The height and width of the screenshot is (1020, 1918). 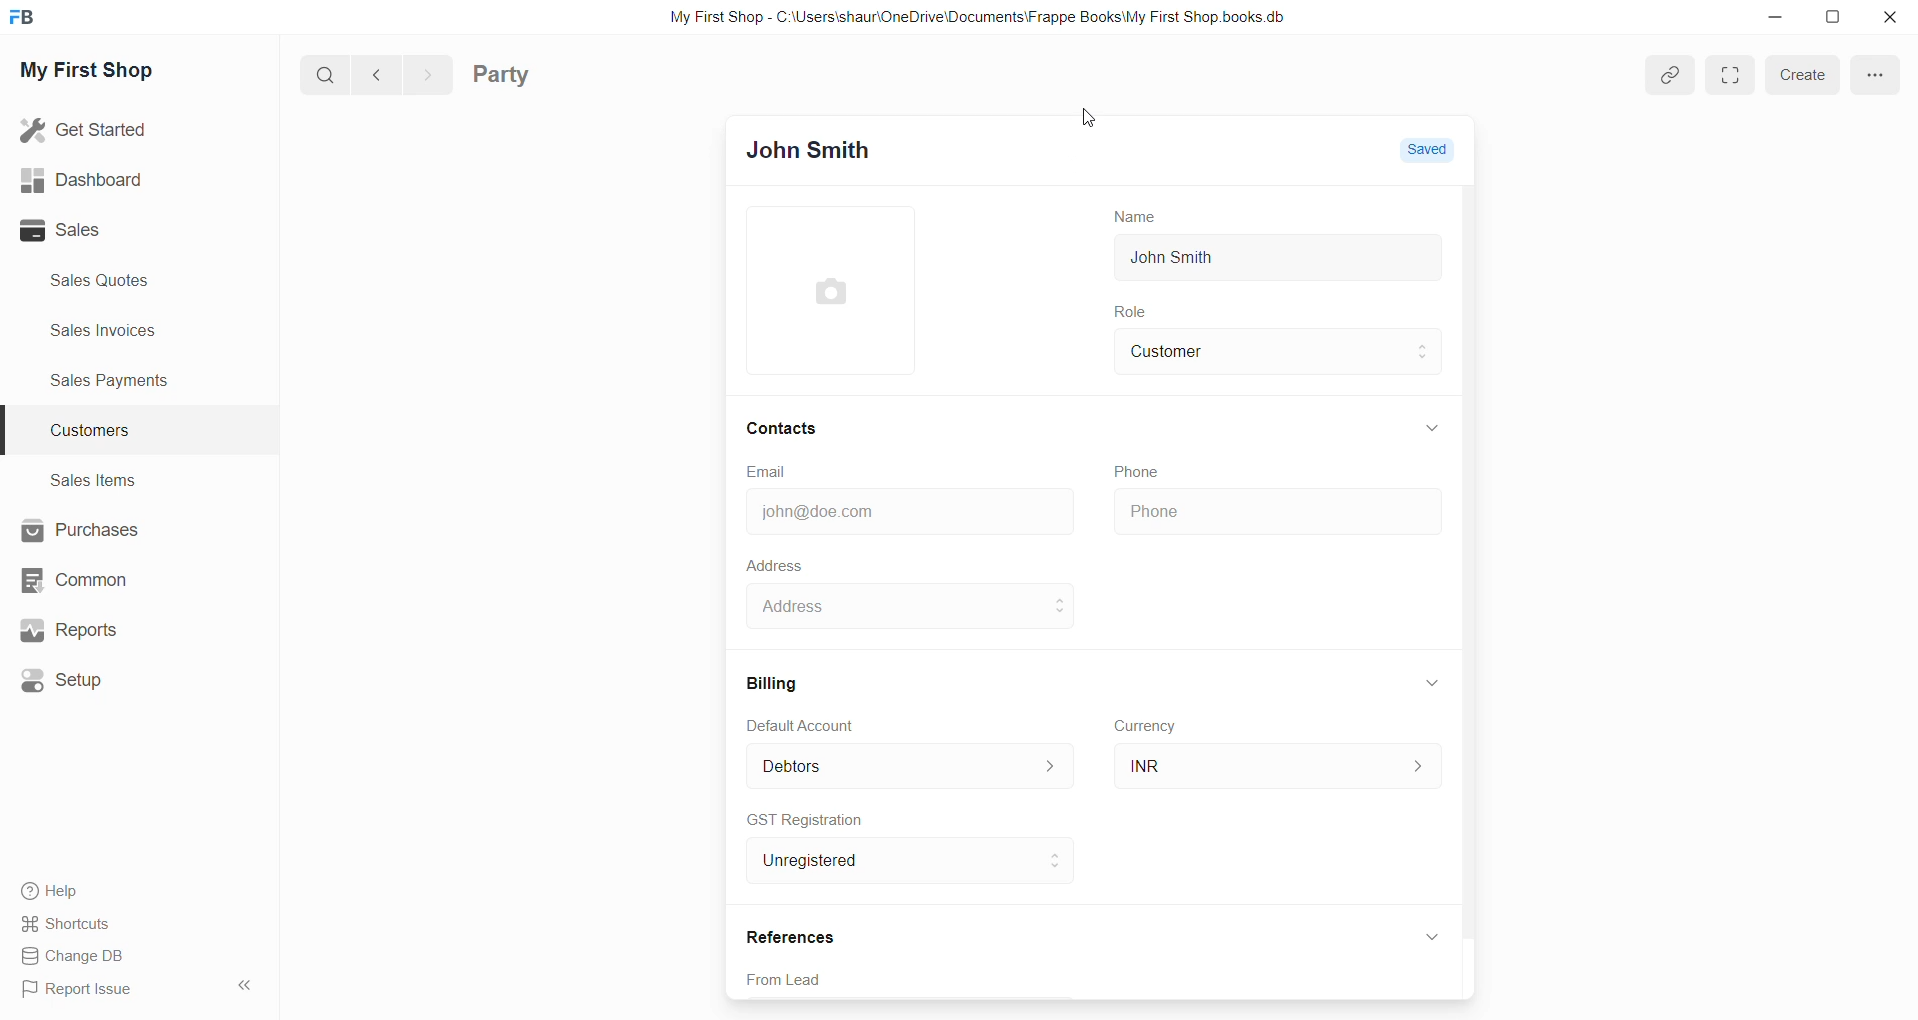 What do you see at coordinates (67, 923) in the screenshot?
I see `Shortcuts` at bounding box center [67, 923].